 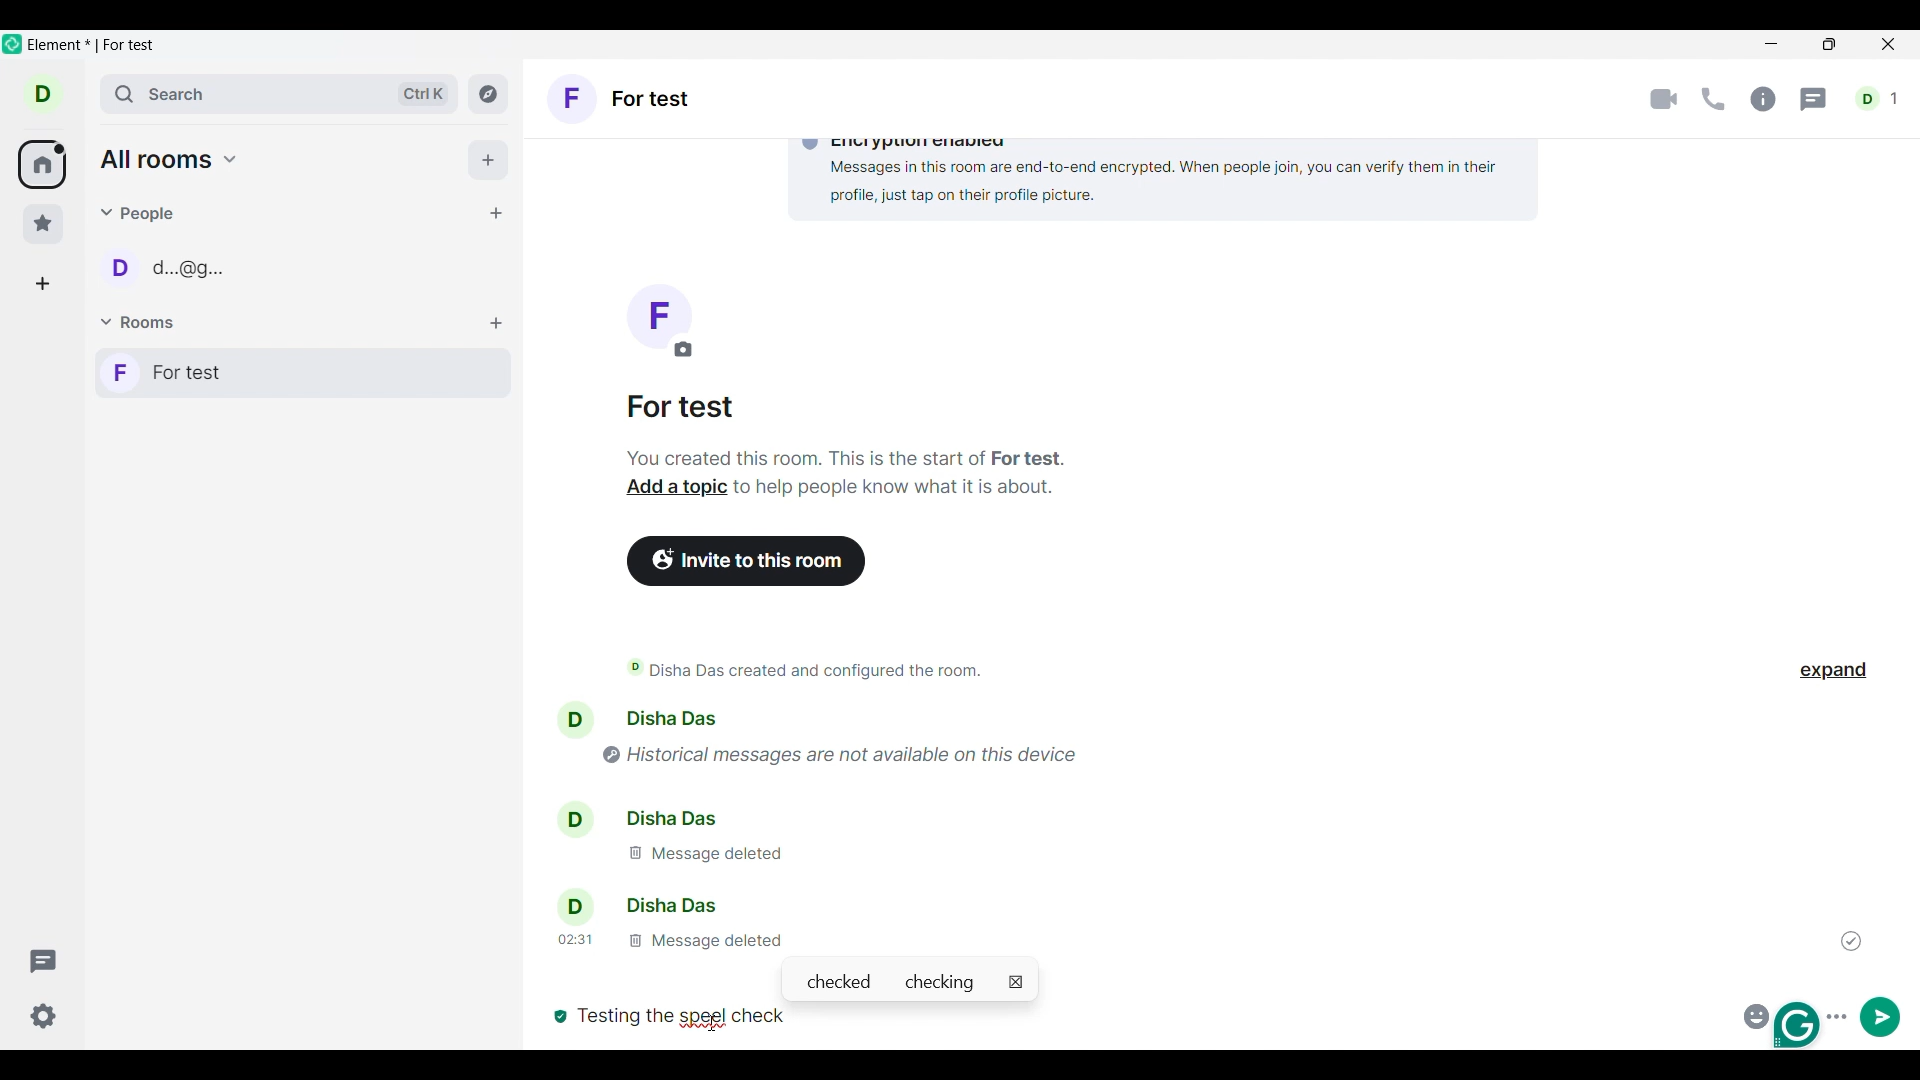 I want to click on Show all rooms, so click(x=170, y=159).